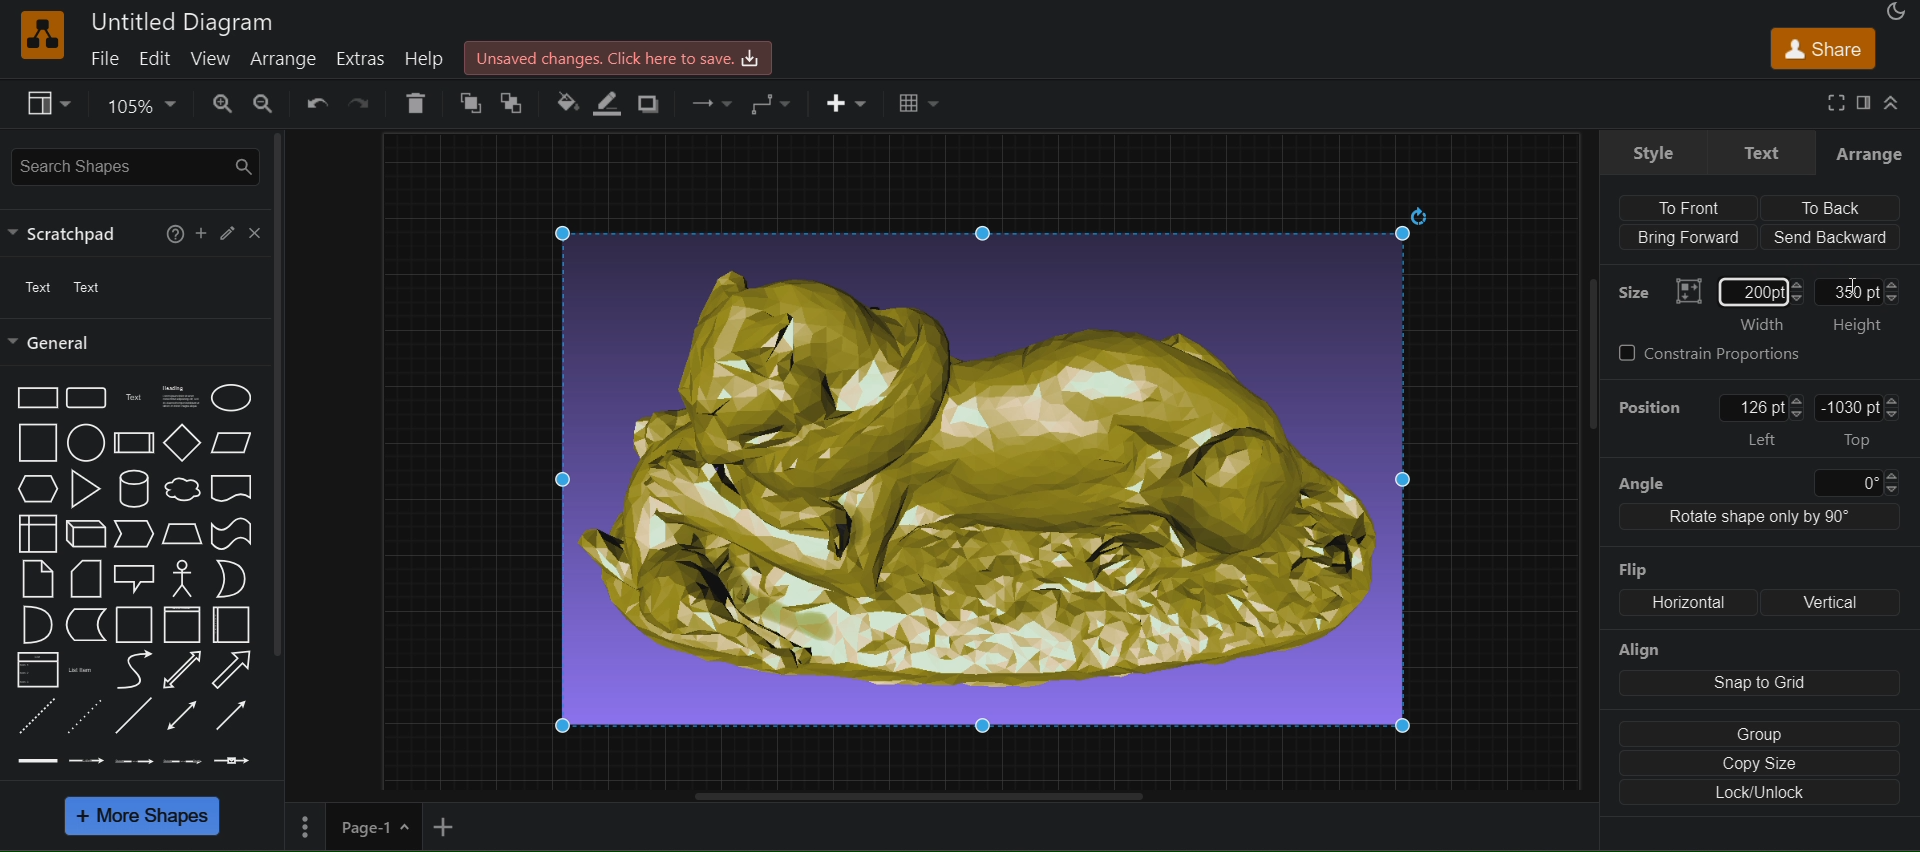 The image size is (1920, 852). Describe the element at coordinates (1634, 569) in the screenshot. I see `Flip` at that location.